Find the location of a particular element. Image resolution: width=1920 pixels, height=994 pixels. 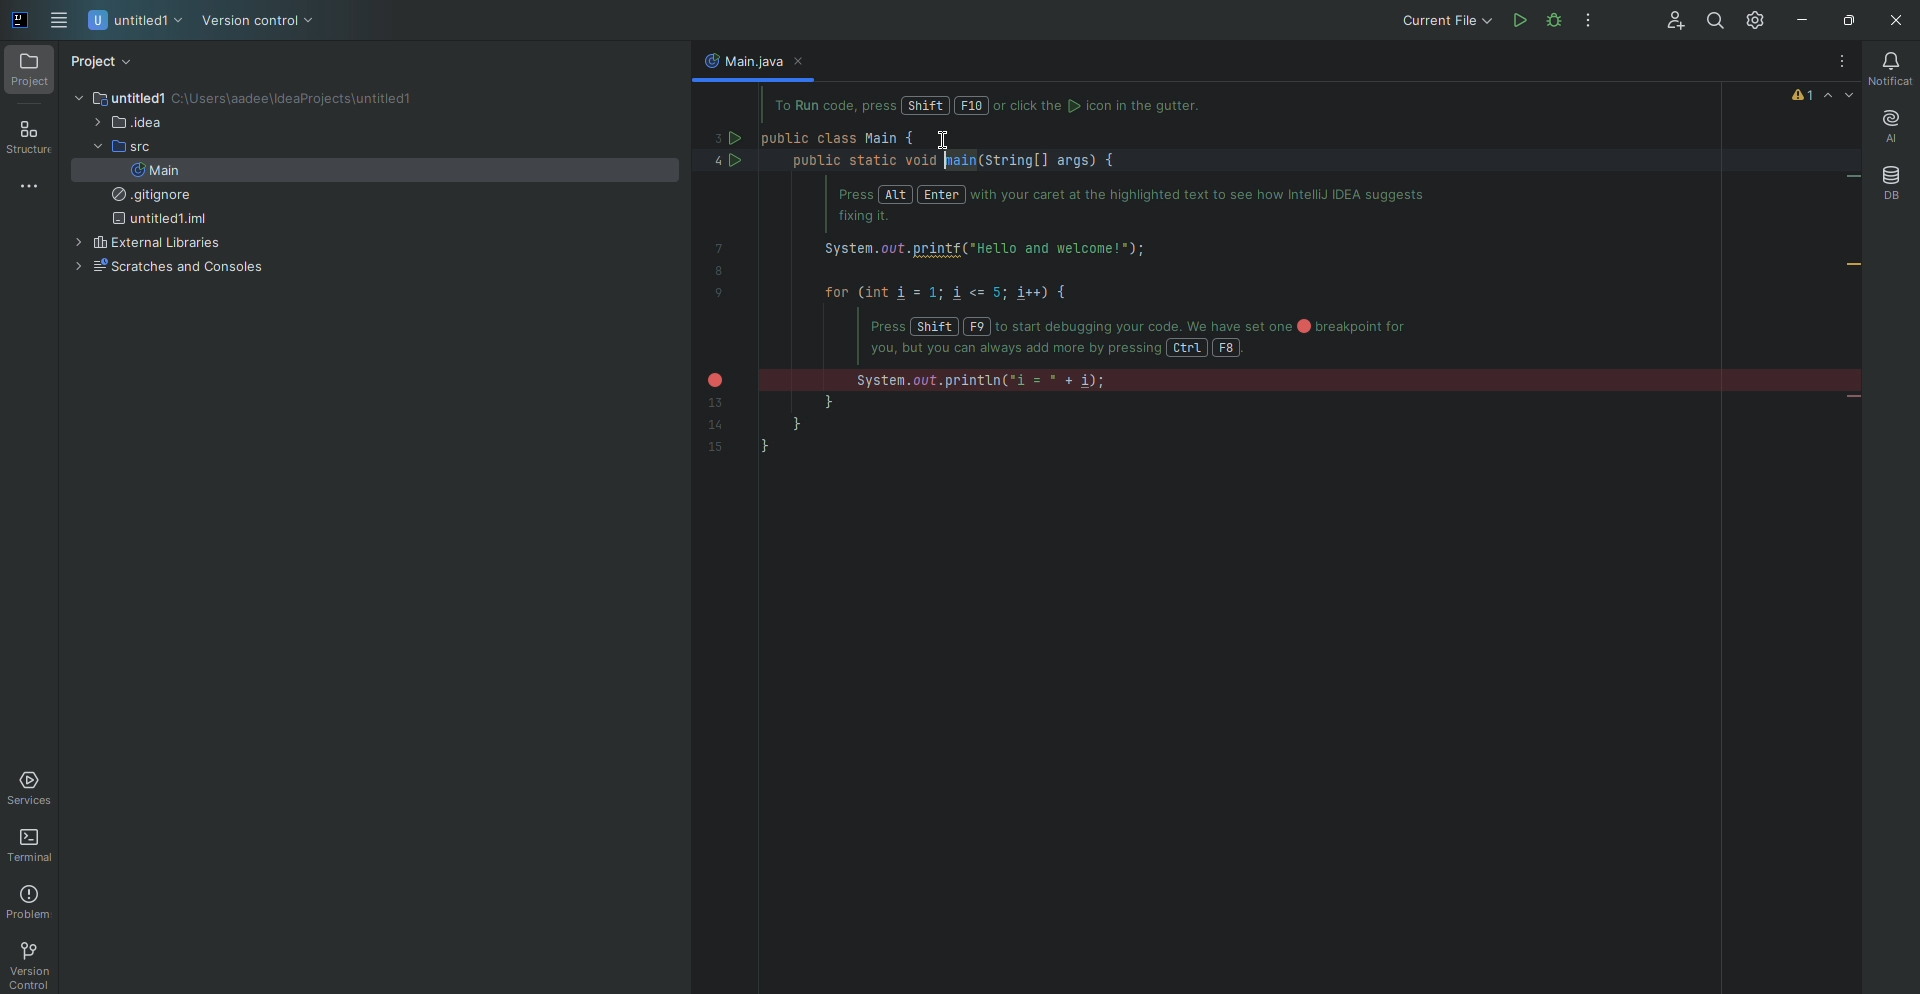

Options is located at coordinates (1589, 21).